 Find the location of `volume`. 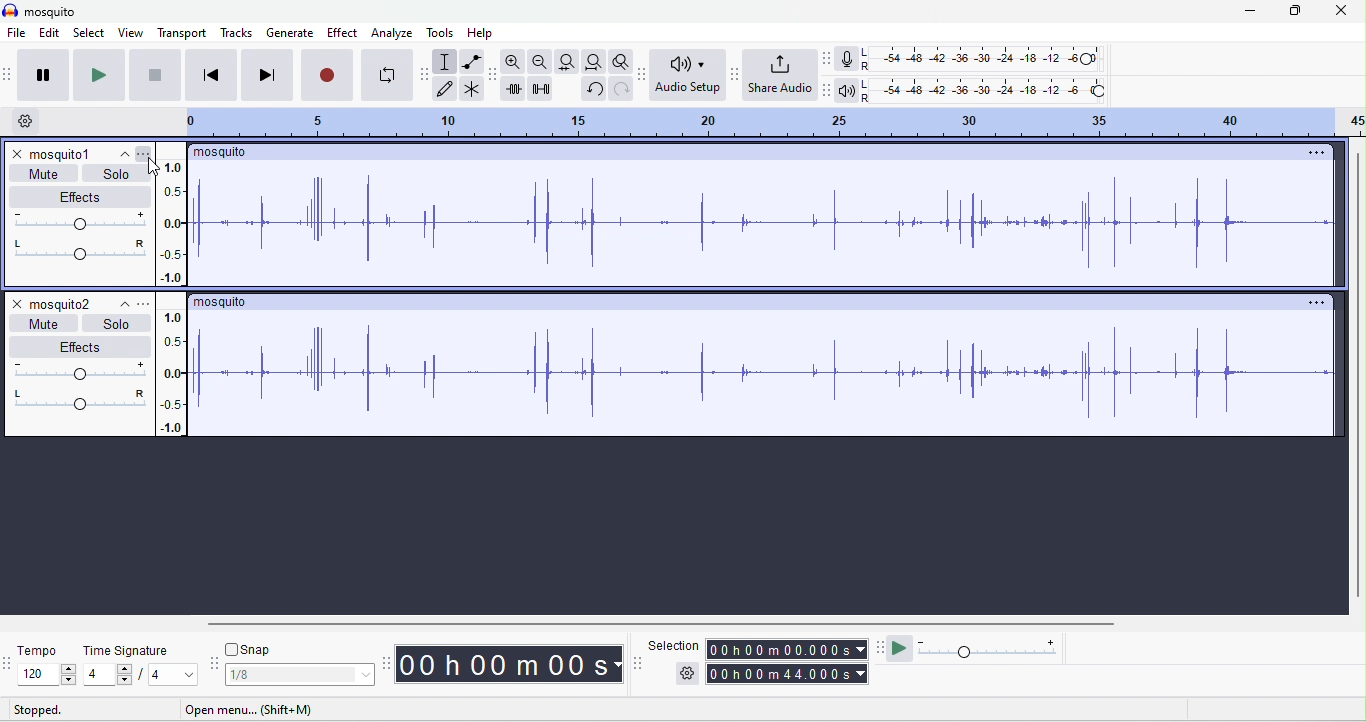

volume is located at coordinates (77, 373).